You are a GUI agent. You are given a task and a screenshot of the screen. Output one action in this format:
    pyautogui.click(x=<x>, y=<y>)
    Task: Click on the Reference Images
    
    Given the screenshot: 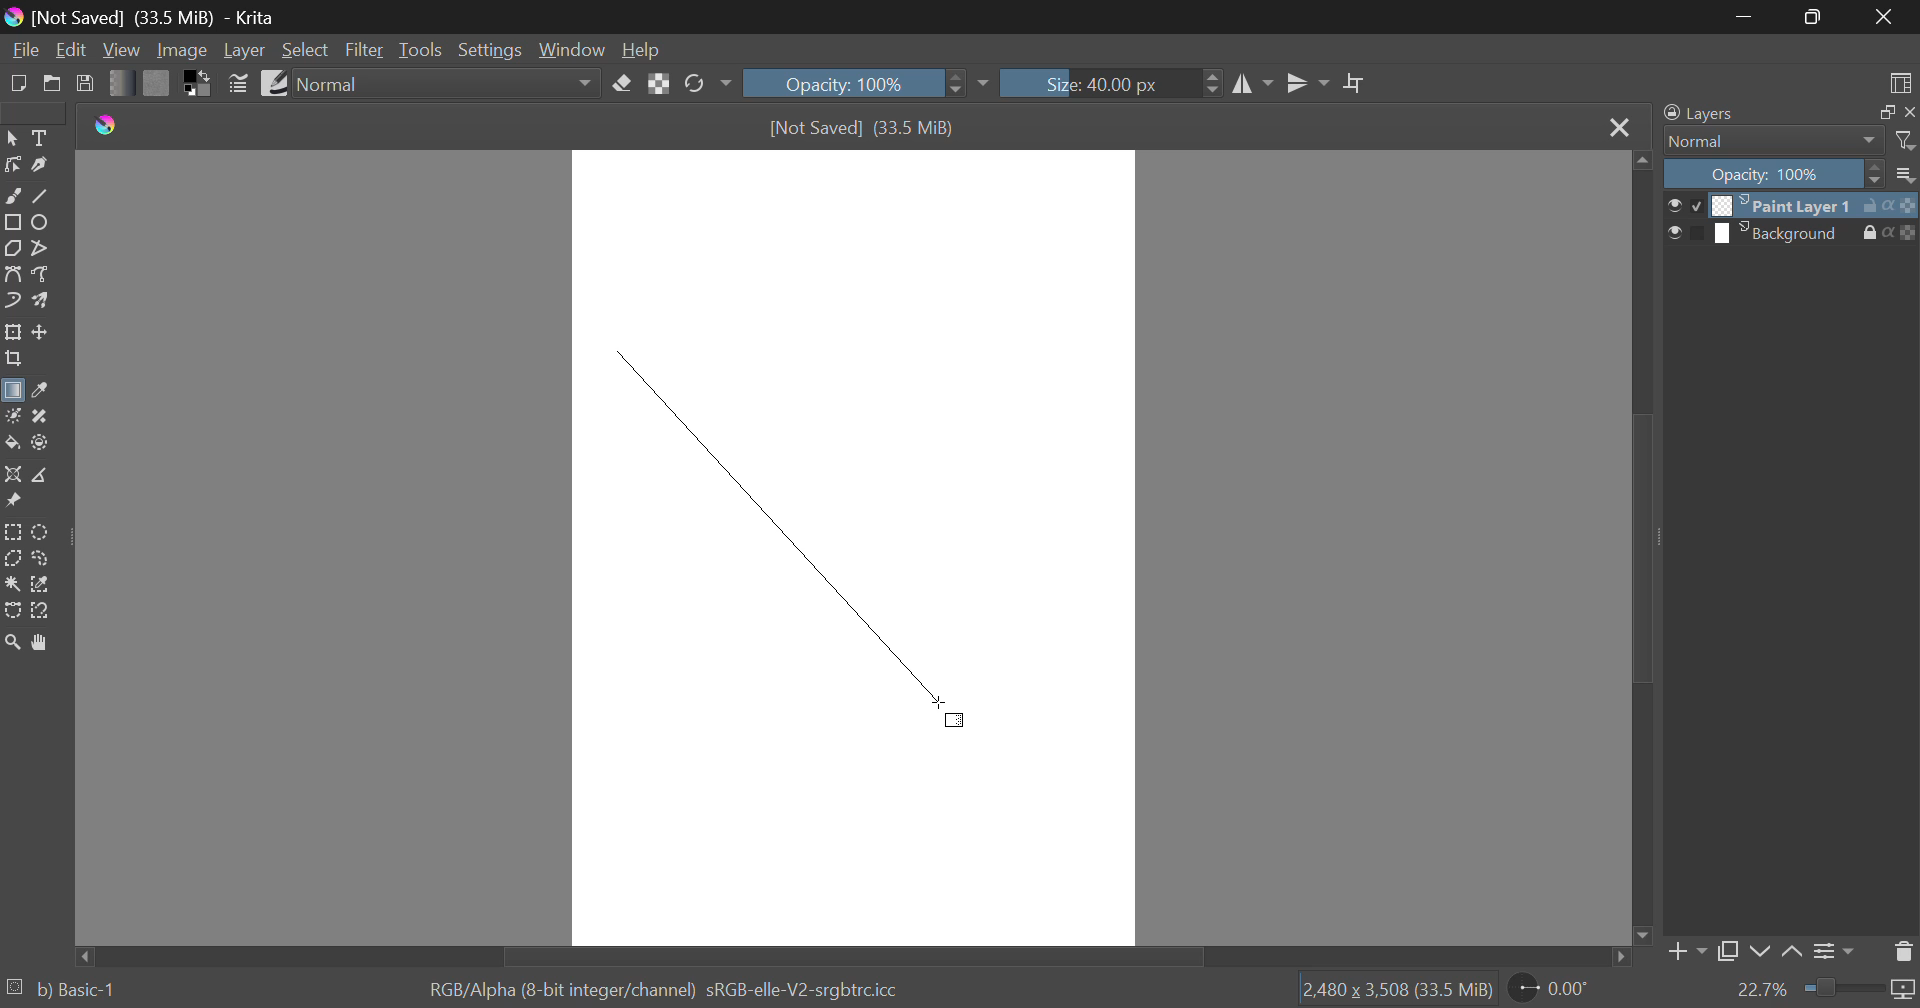 What is the action you would take?
    pyautogui.click(x=12, y=504)
    